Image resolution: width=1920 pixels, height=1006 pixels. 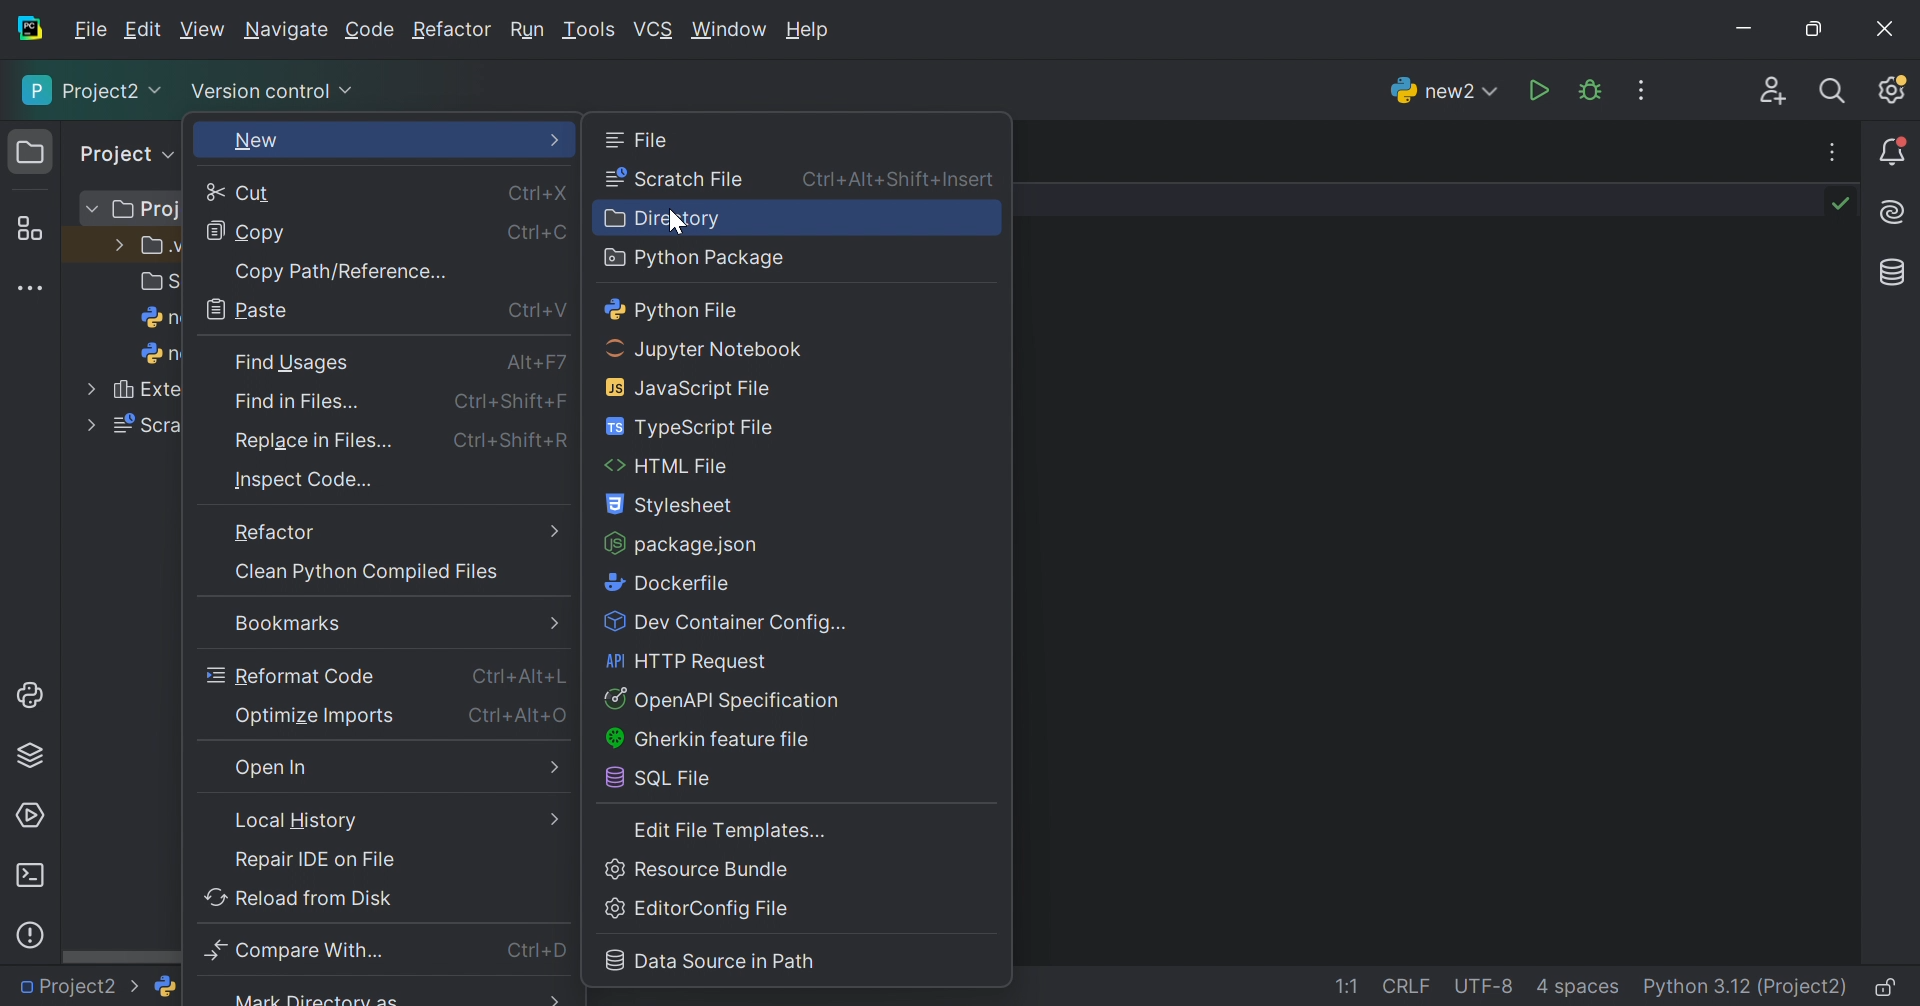 I want to click on Exte, so click(x=143, y=388).